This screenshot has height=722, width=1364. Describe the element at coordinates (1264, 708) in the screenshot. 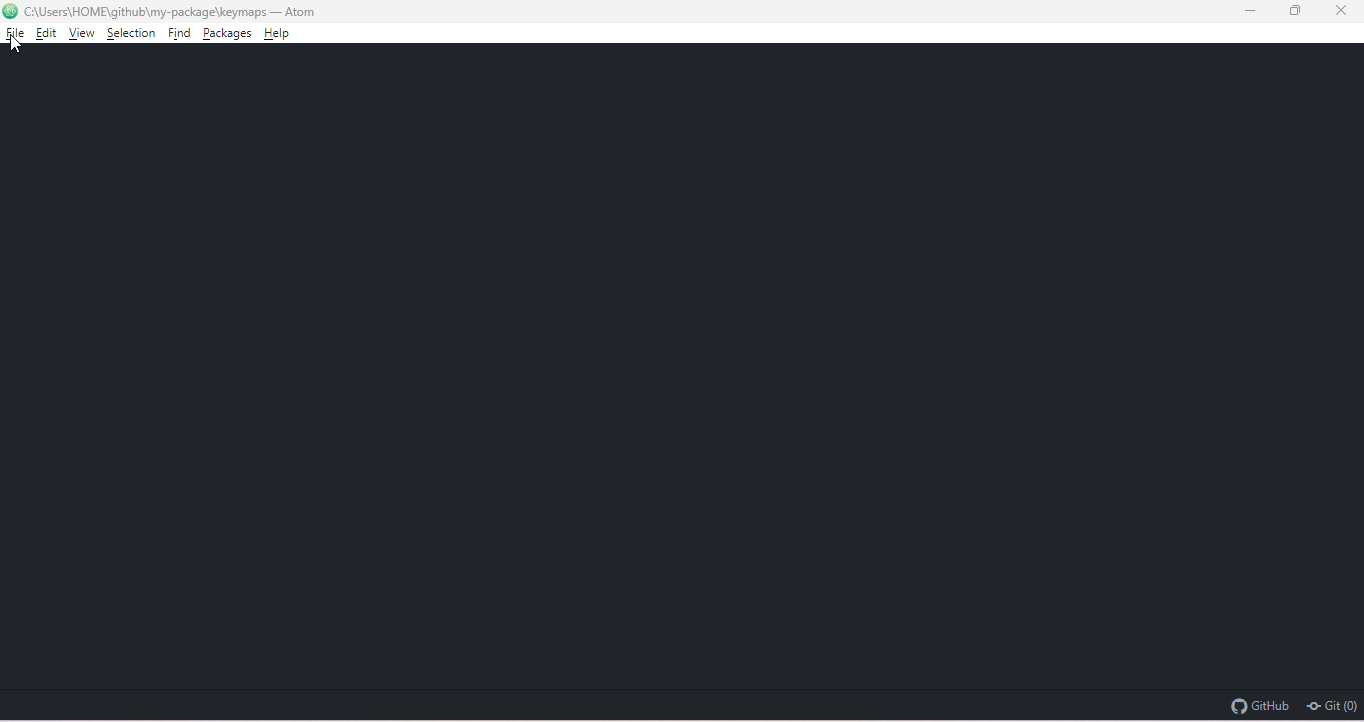

I see `github` at that location.